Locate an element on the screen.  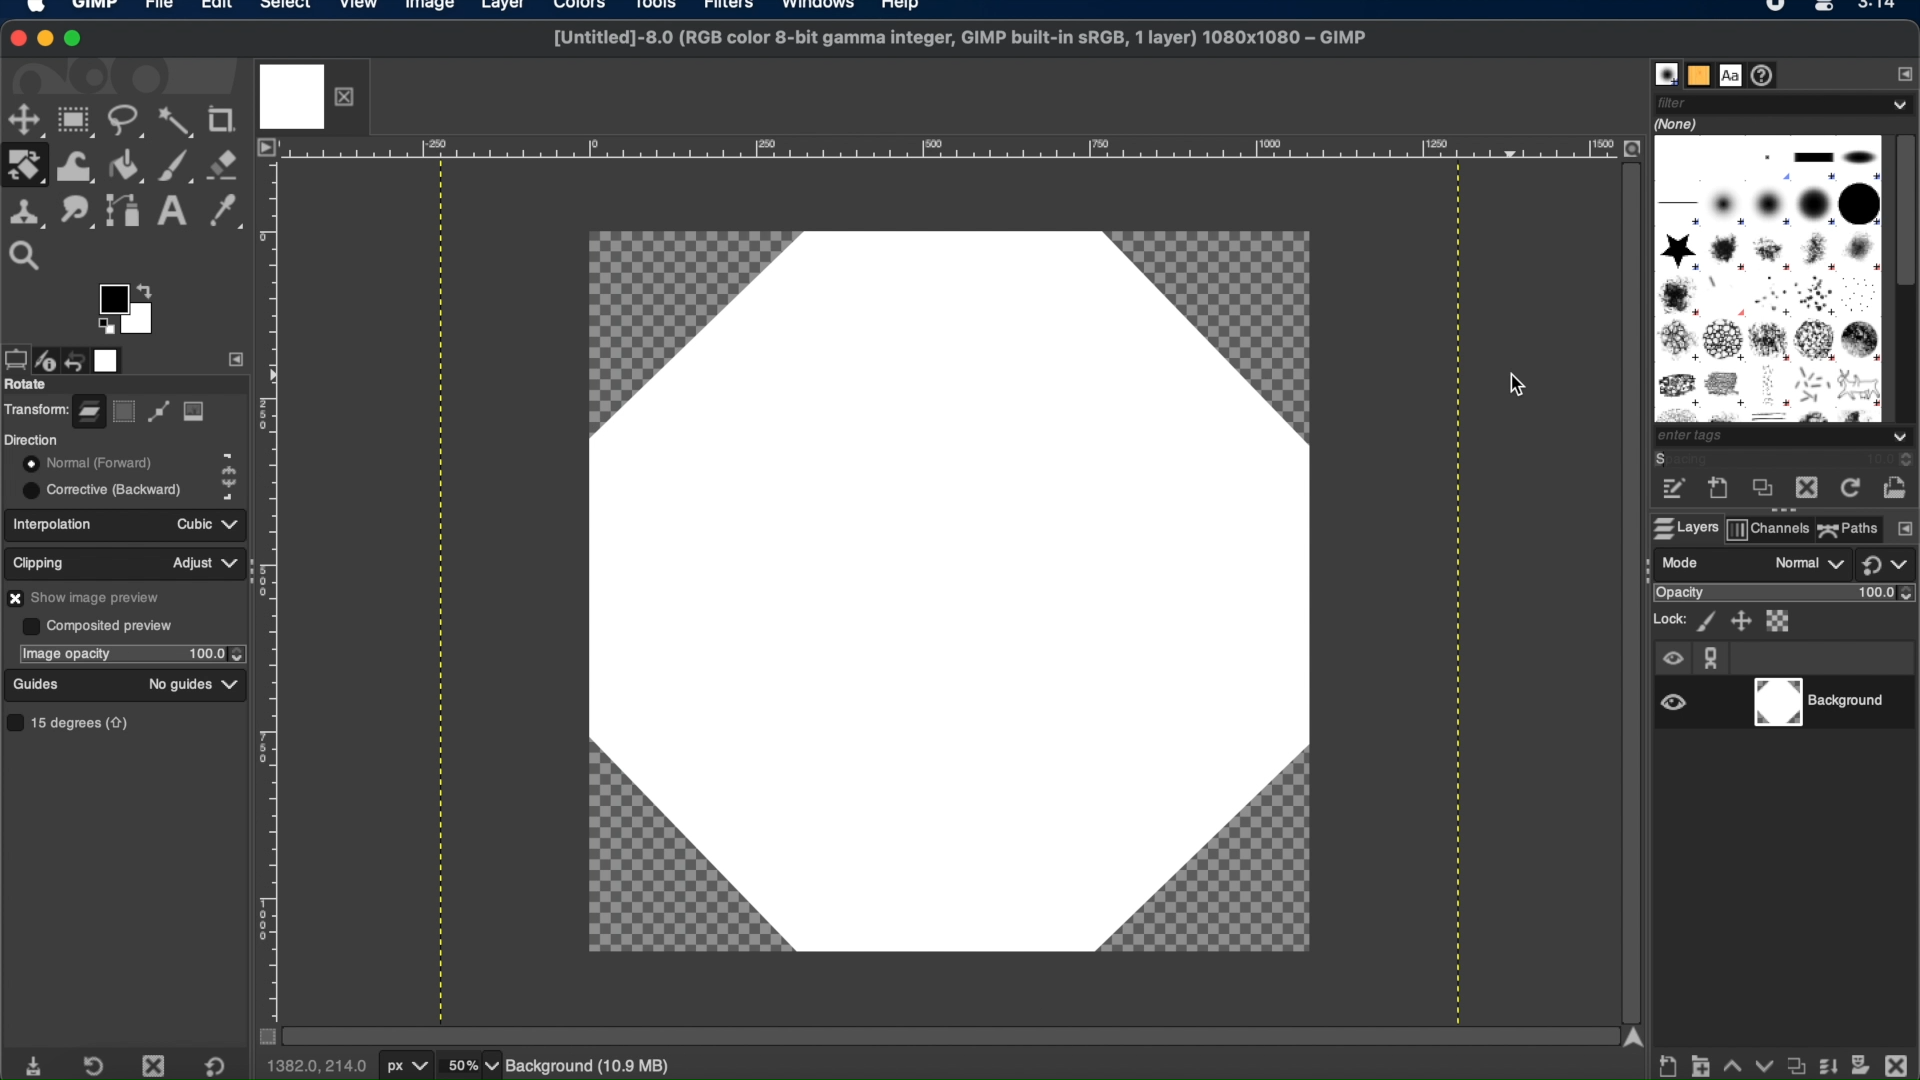
warp transform is located at coordinates (74, 164).